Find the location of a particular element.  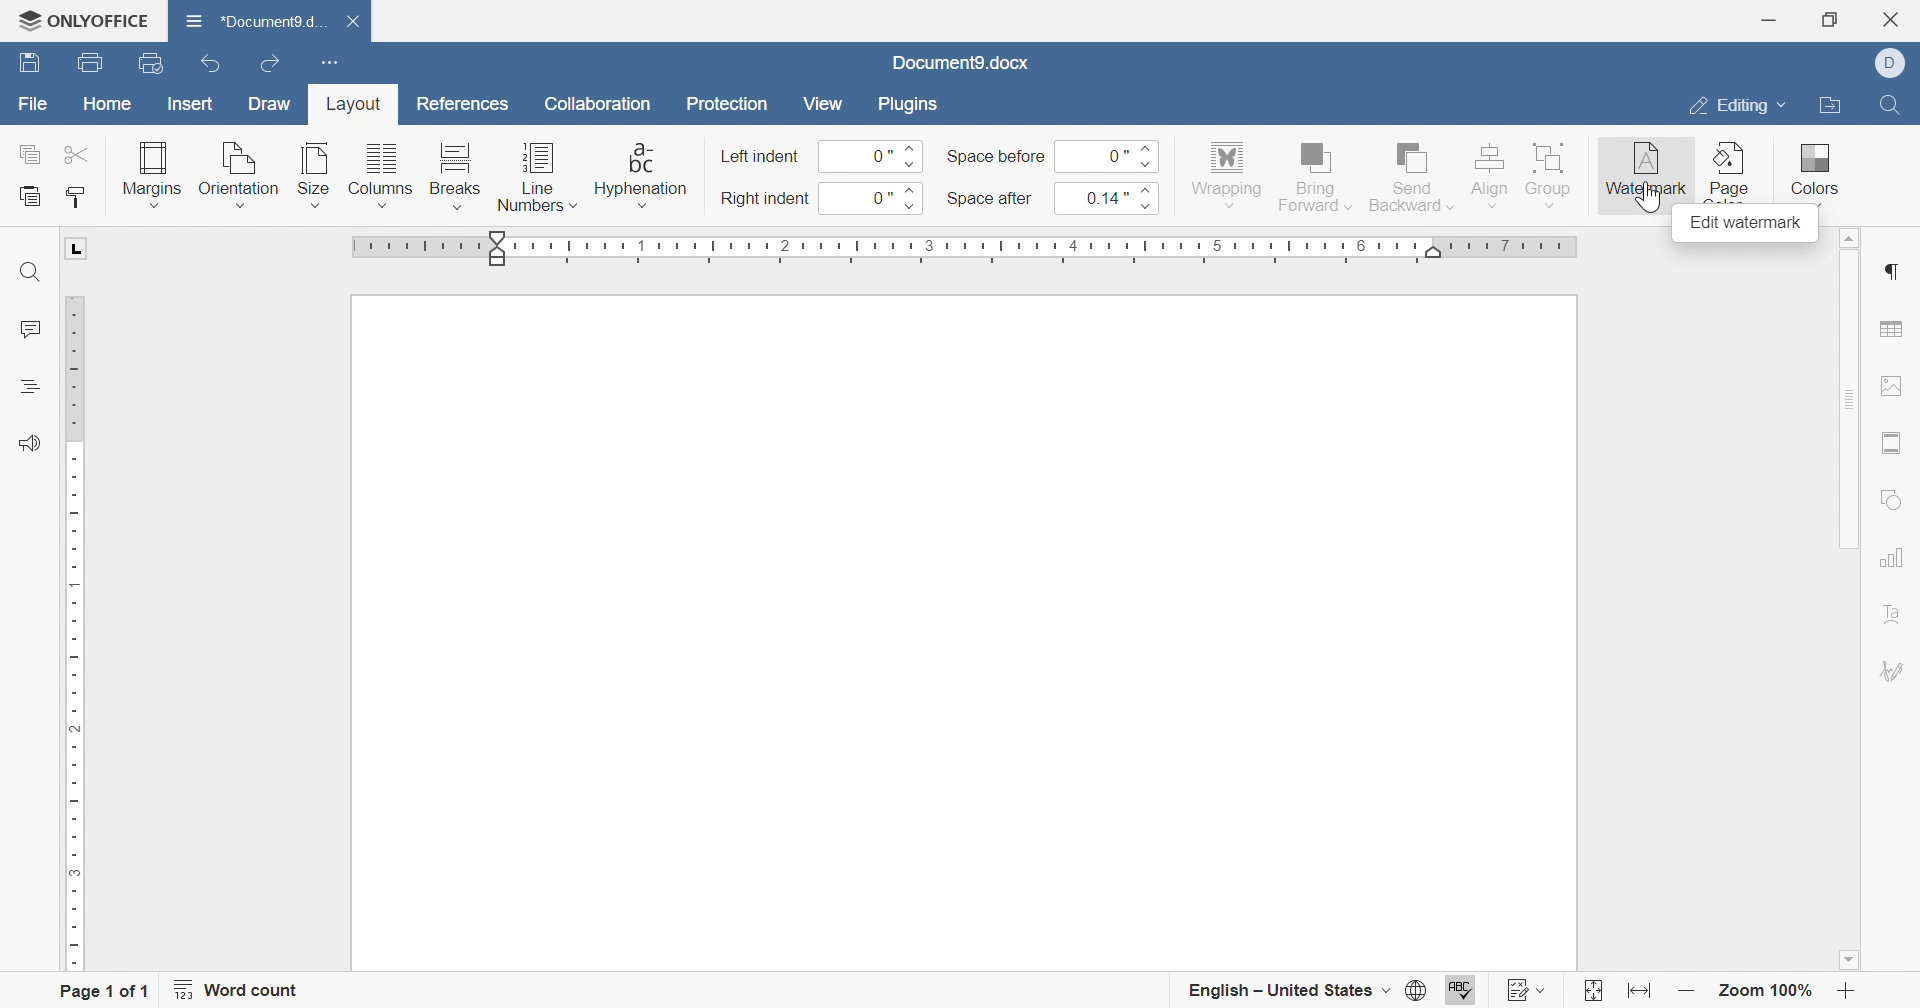

word count is located at coordinates (237, 990).